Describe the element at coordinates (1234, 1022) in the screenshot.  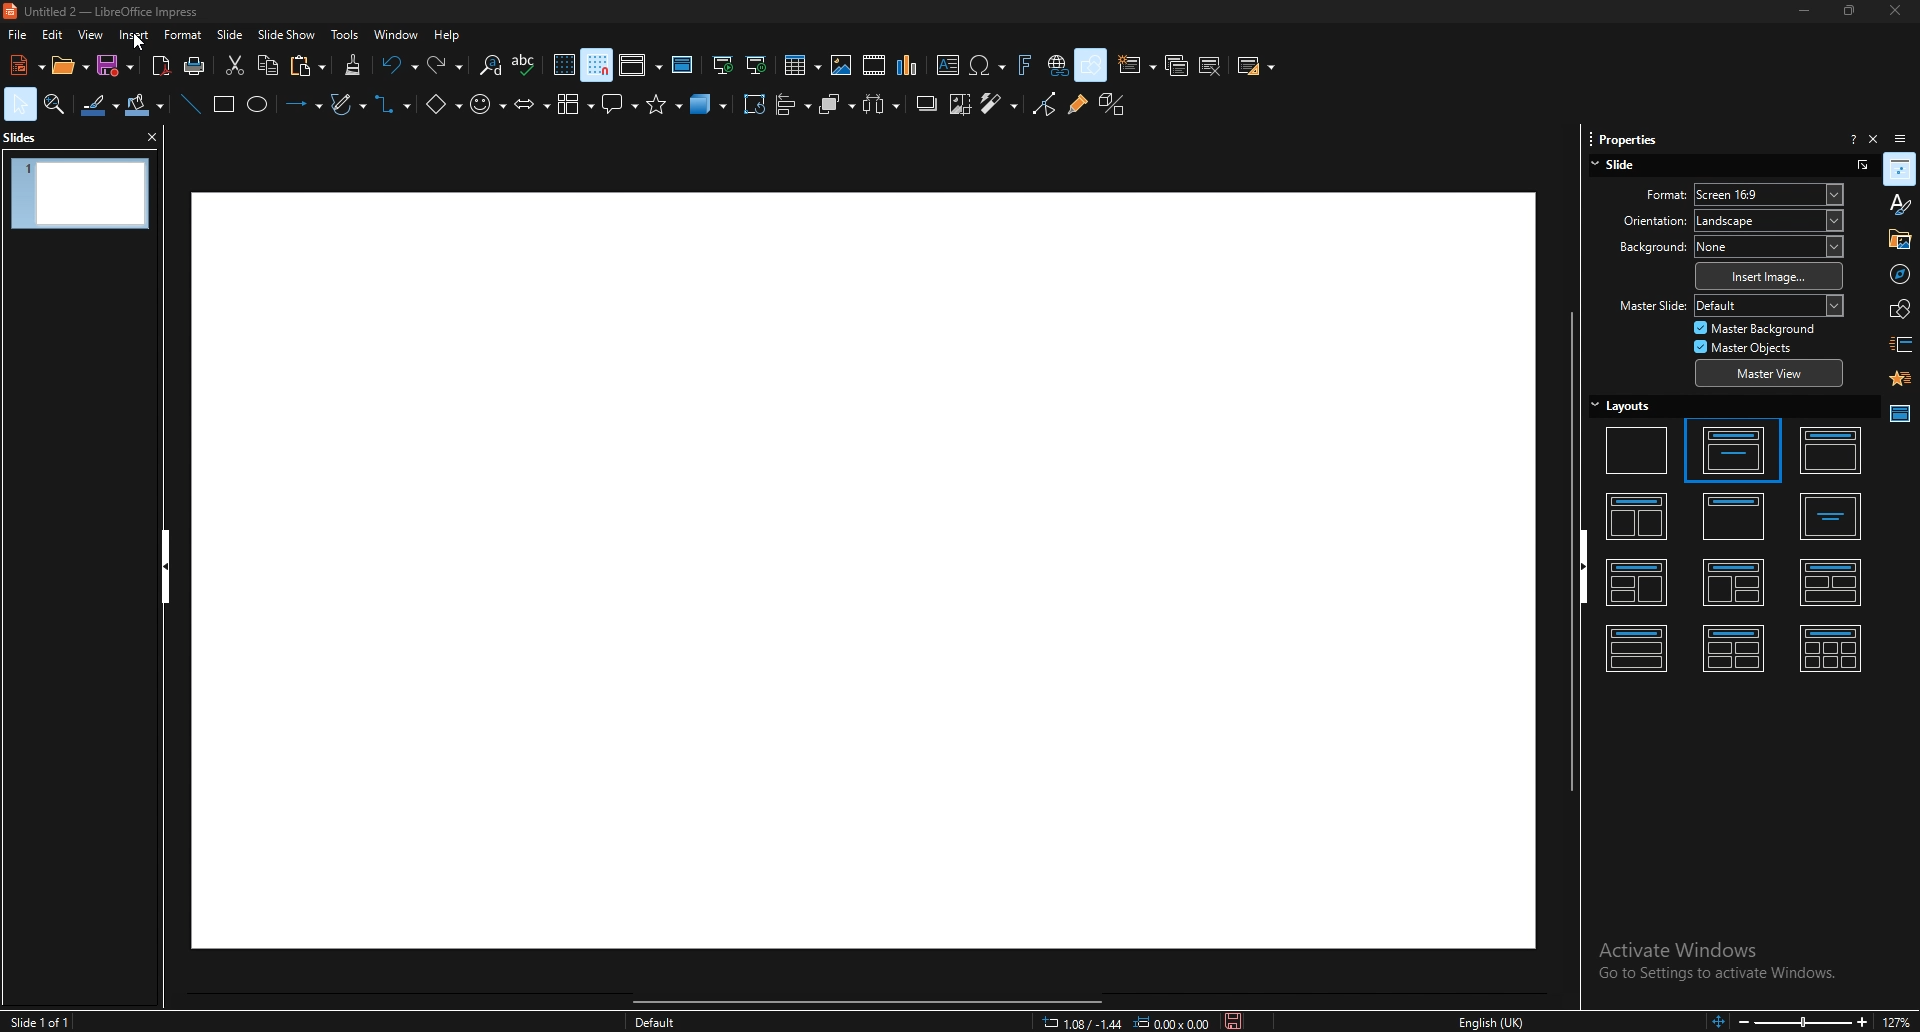
I see `click to save last change` at that location.